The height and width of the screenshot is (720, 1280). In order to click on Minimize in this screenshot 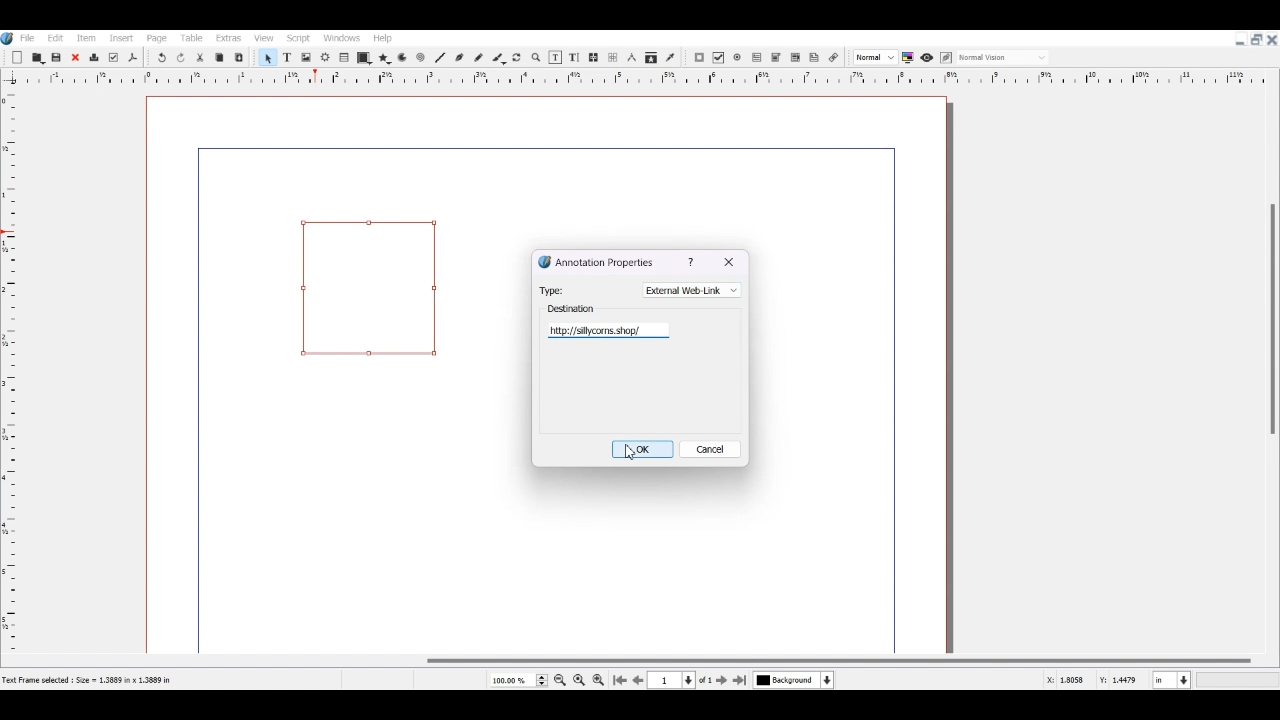, I will do `click(1240, 40)`.